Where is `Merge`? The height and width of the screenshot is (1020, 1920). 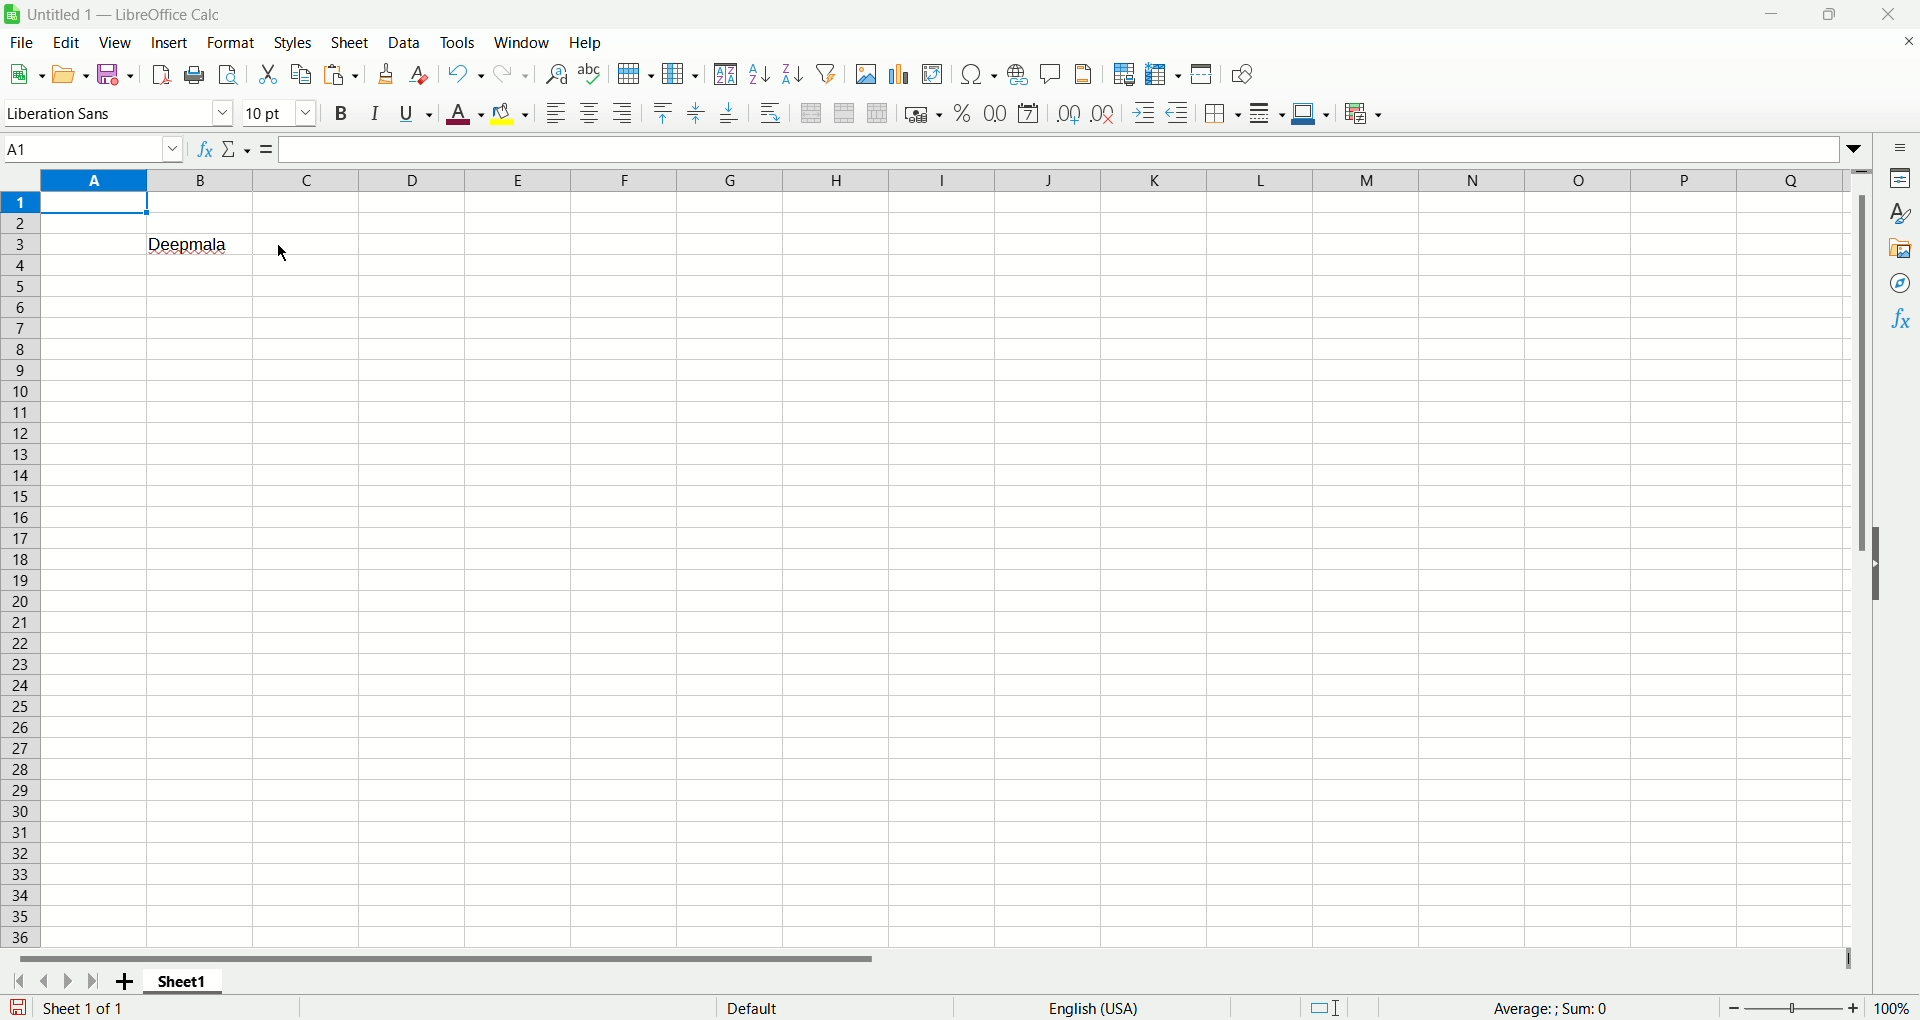 Merge is located at coordinates (844, 113).